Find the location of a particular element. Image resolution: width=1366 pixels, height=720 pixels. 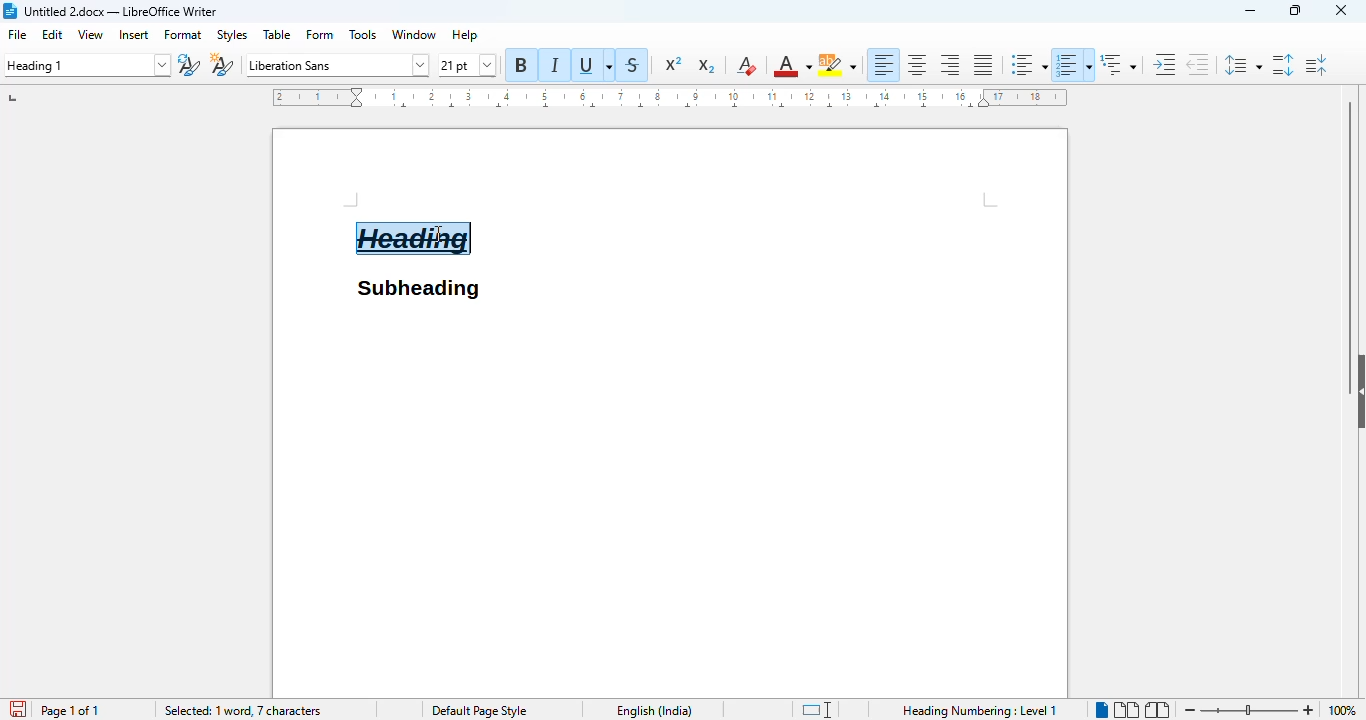

new style from selection is located at coordinates (221, 64).